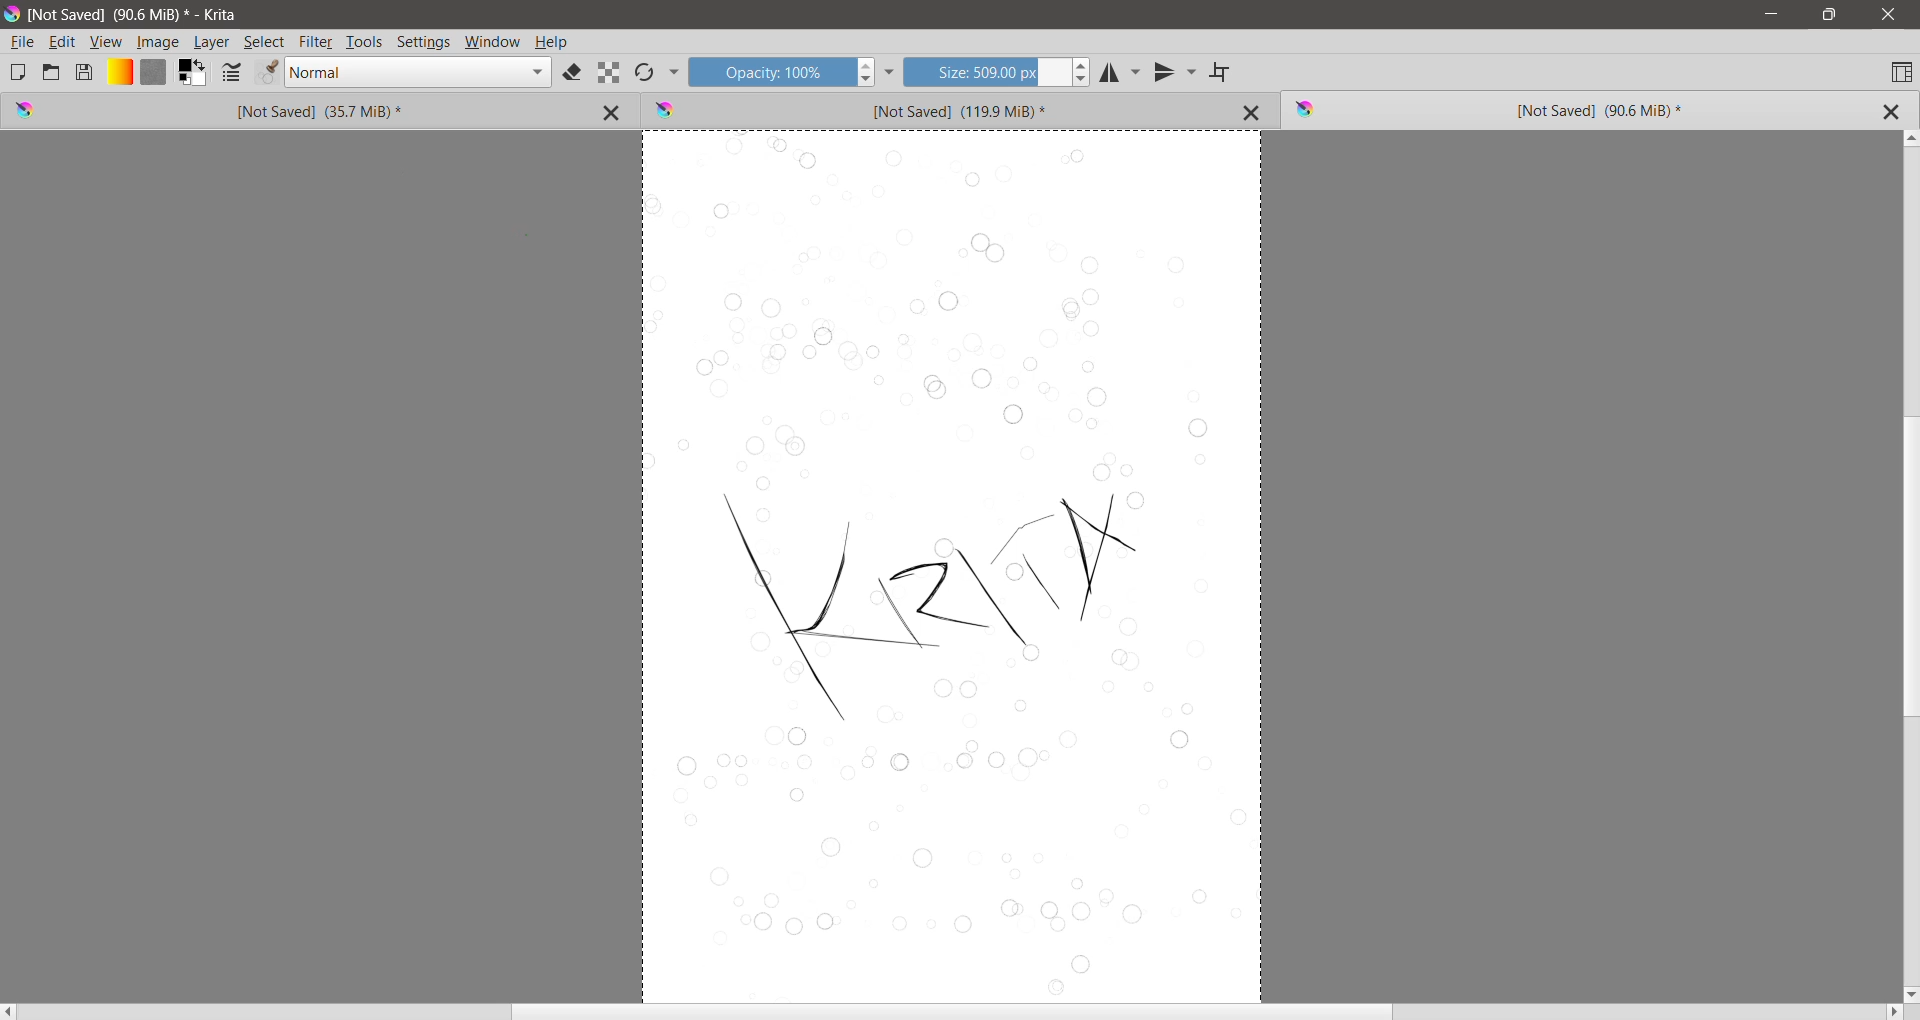 The width and height of the screenshot is (1920, 1020). I want to click on Horizontal Mirror Tool, so click(1121, 71).